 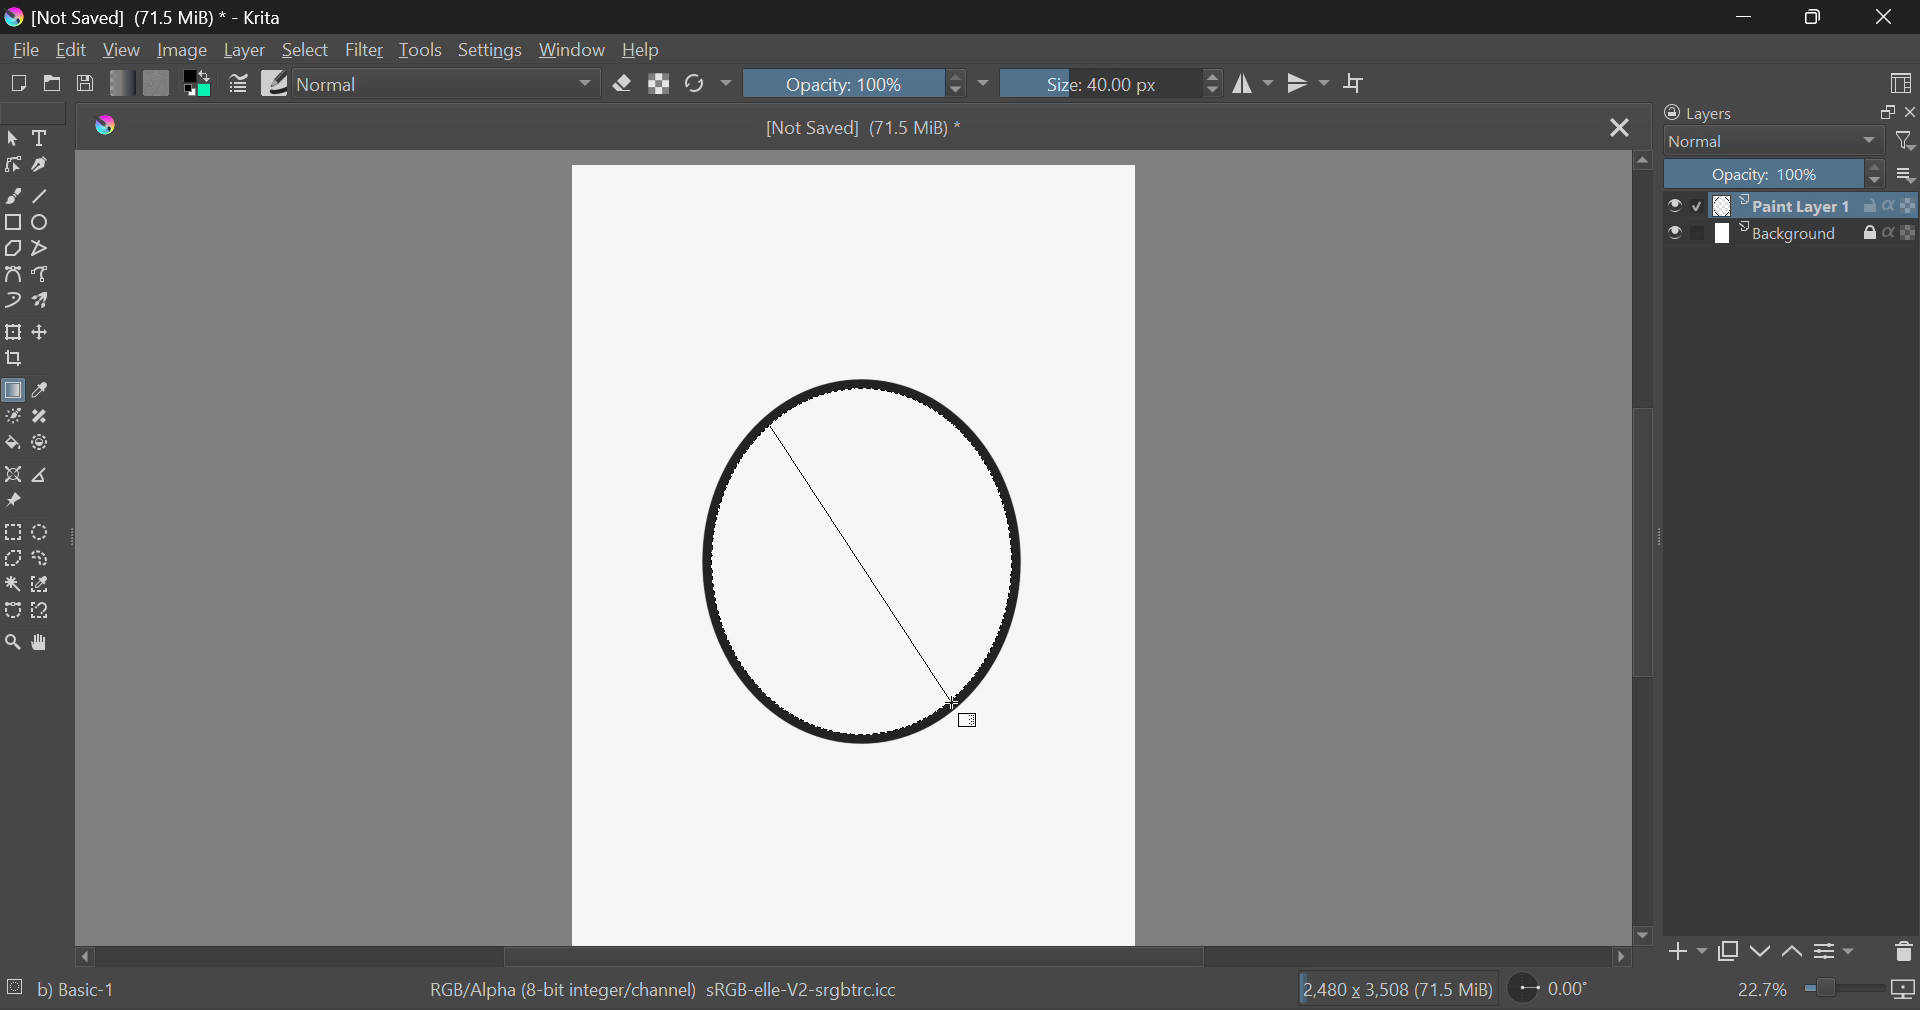 What do you see at coordinates (13, 445) in the screenshot?
I see `Fill` at bounding box center [13, 445].